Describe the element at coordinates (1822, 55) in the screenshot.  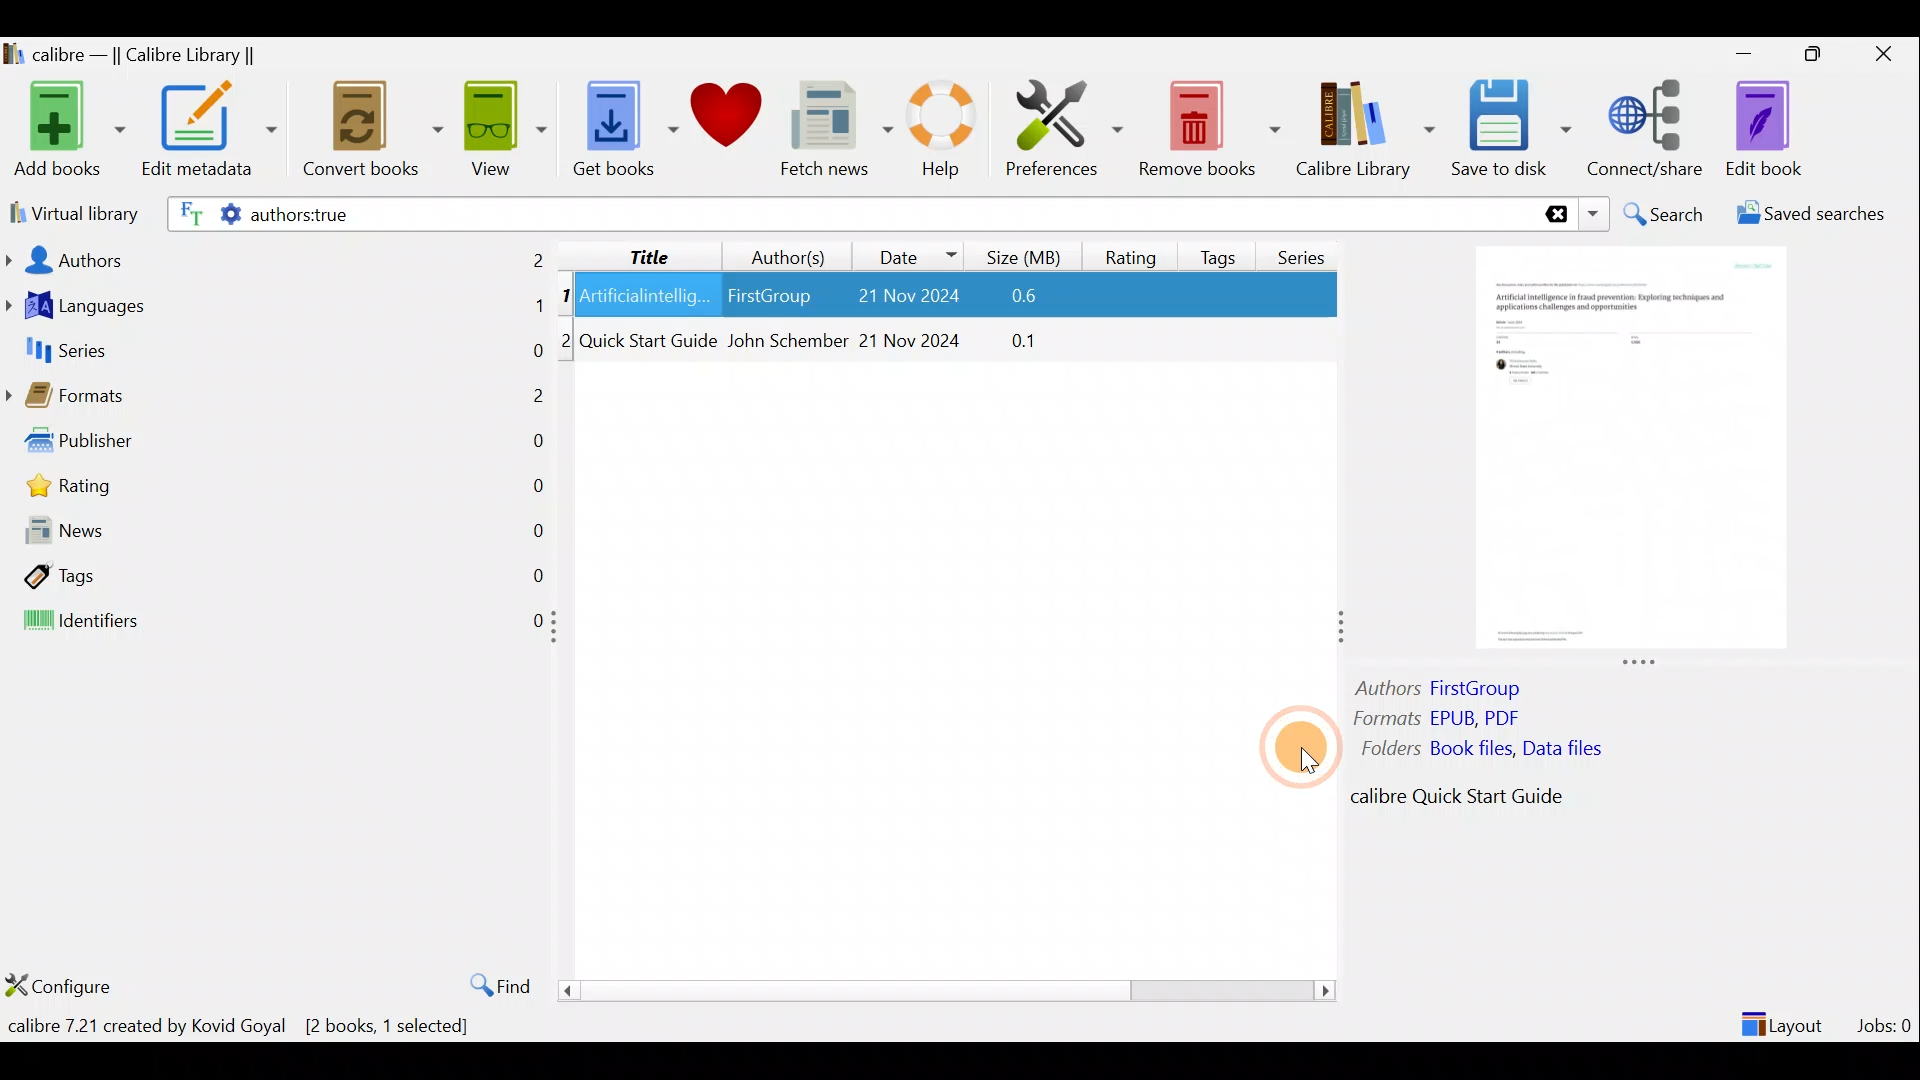
I see `Maximize` at that location.